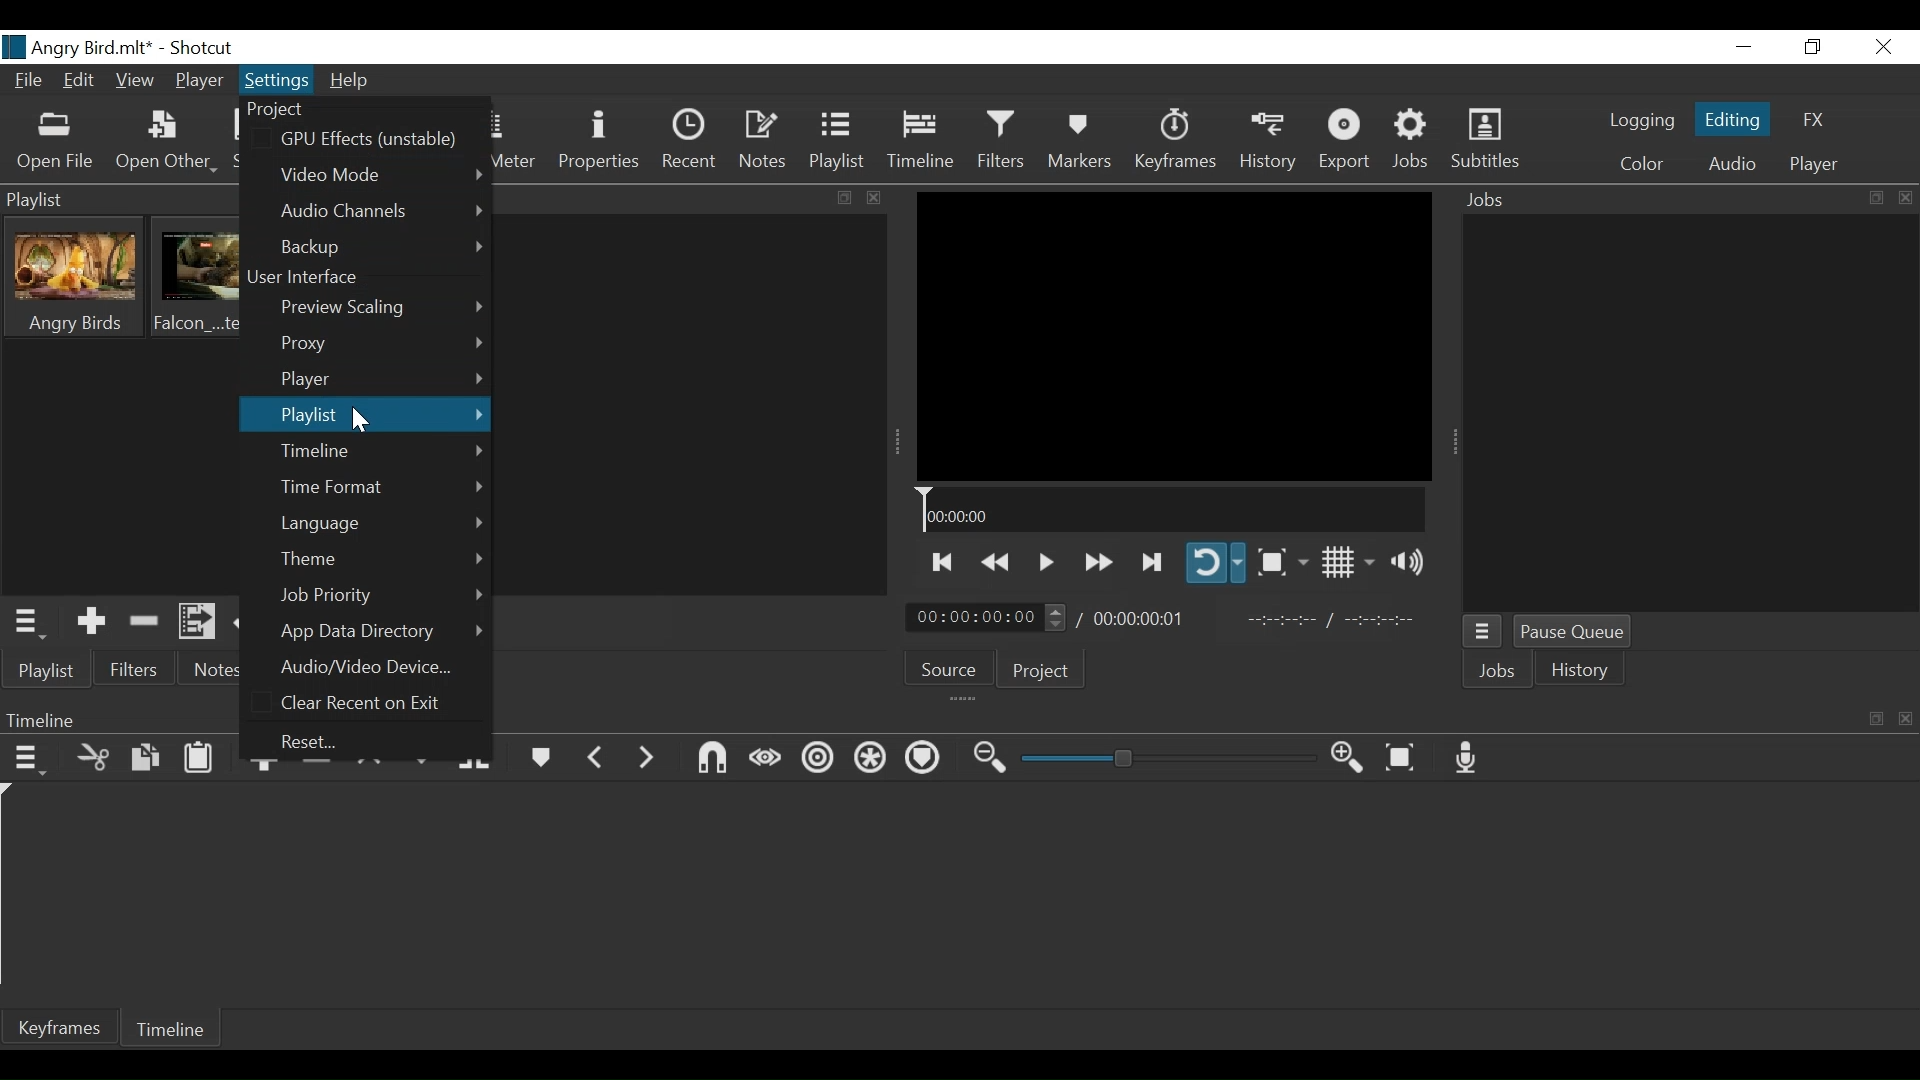 Image resolution: width=1920 pixels, height=1080 pixels. I want to click on Zoom timeline to fit, so click(1403, 758).